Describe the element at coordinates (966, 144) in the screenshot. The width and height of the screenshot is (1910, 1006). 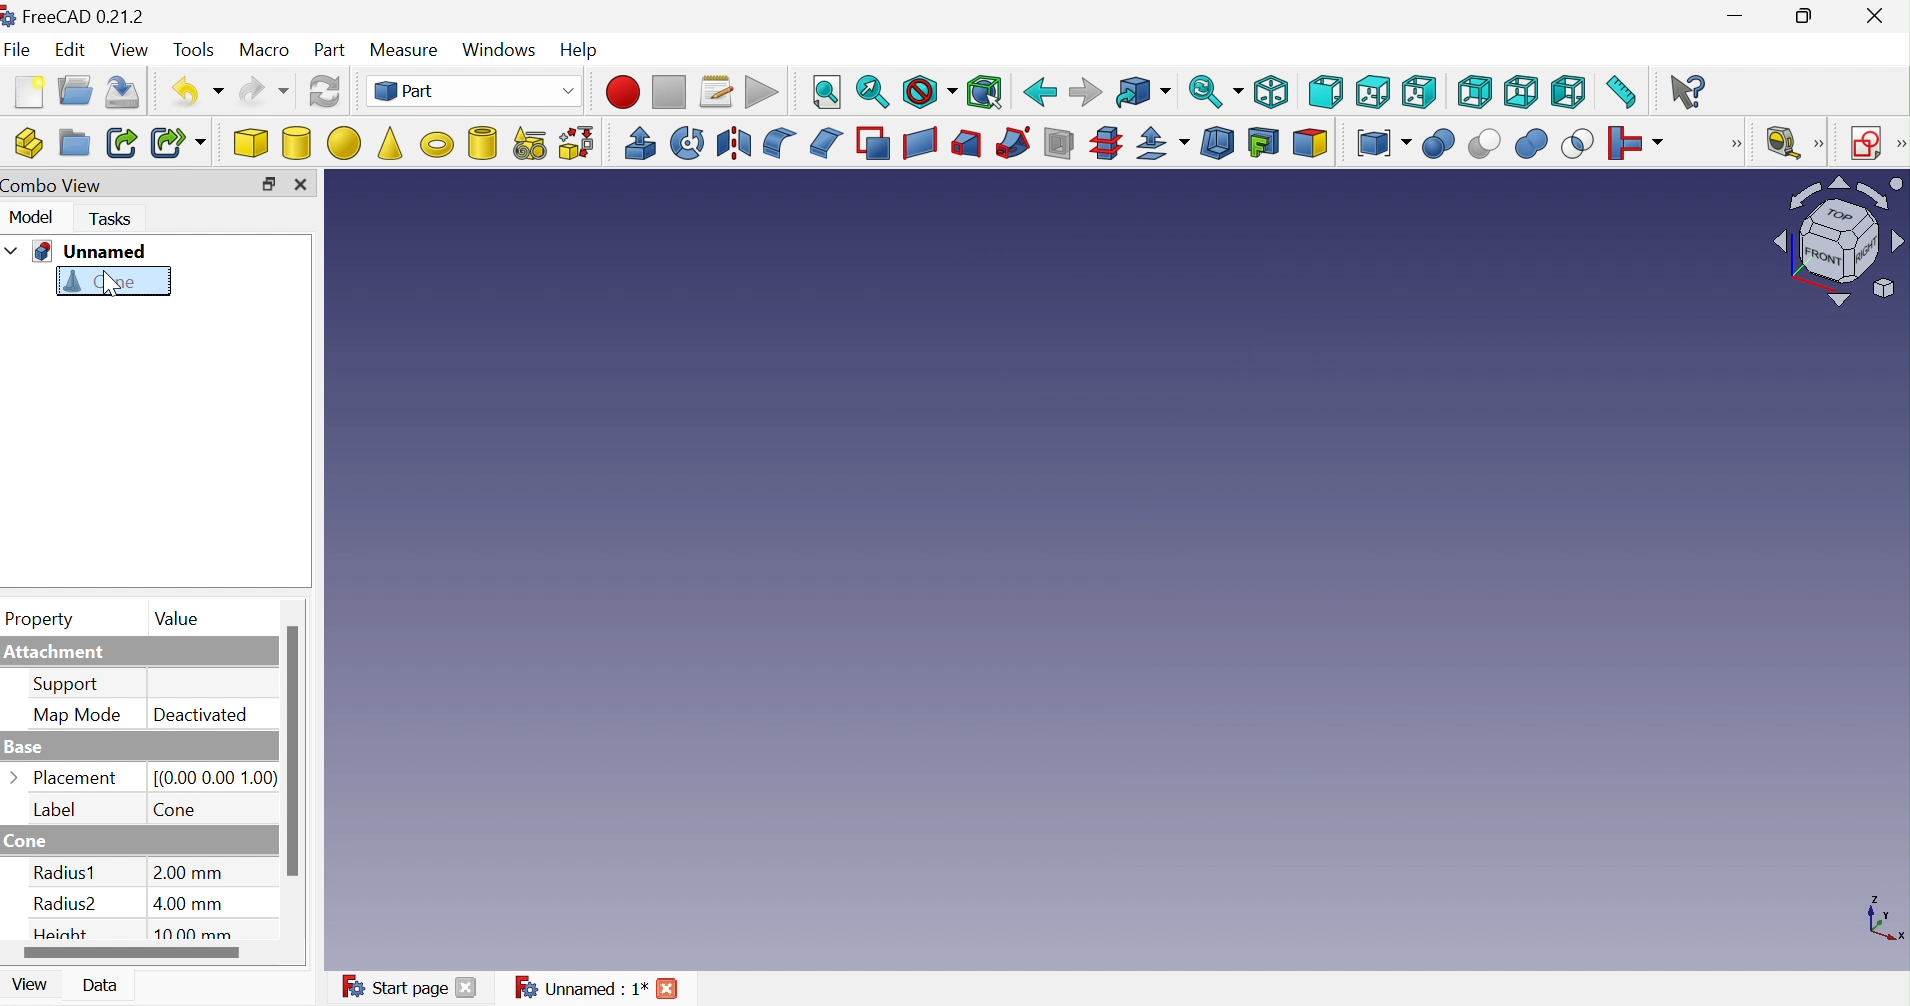
I see `Loft` at that location.